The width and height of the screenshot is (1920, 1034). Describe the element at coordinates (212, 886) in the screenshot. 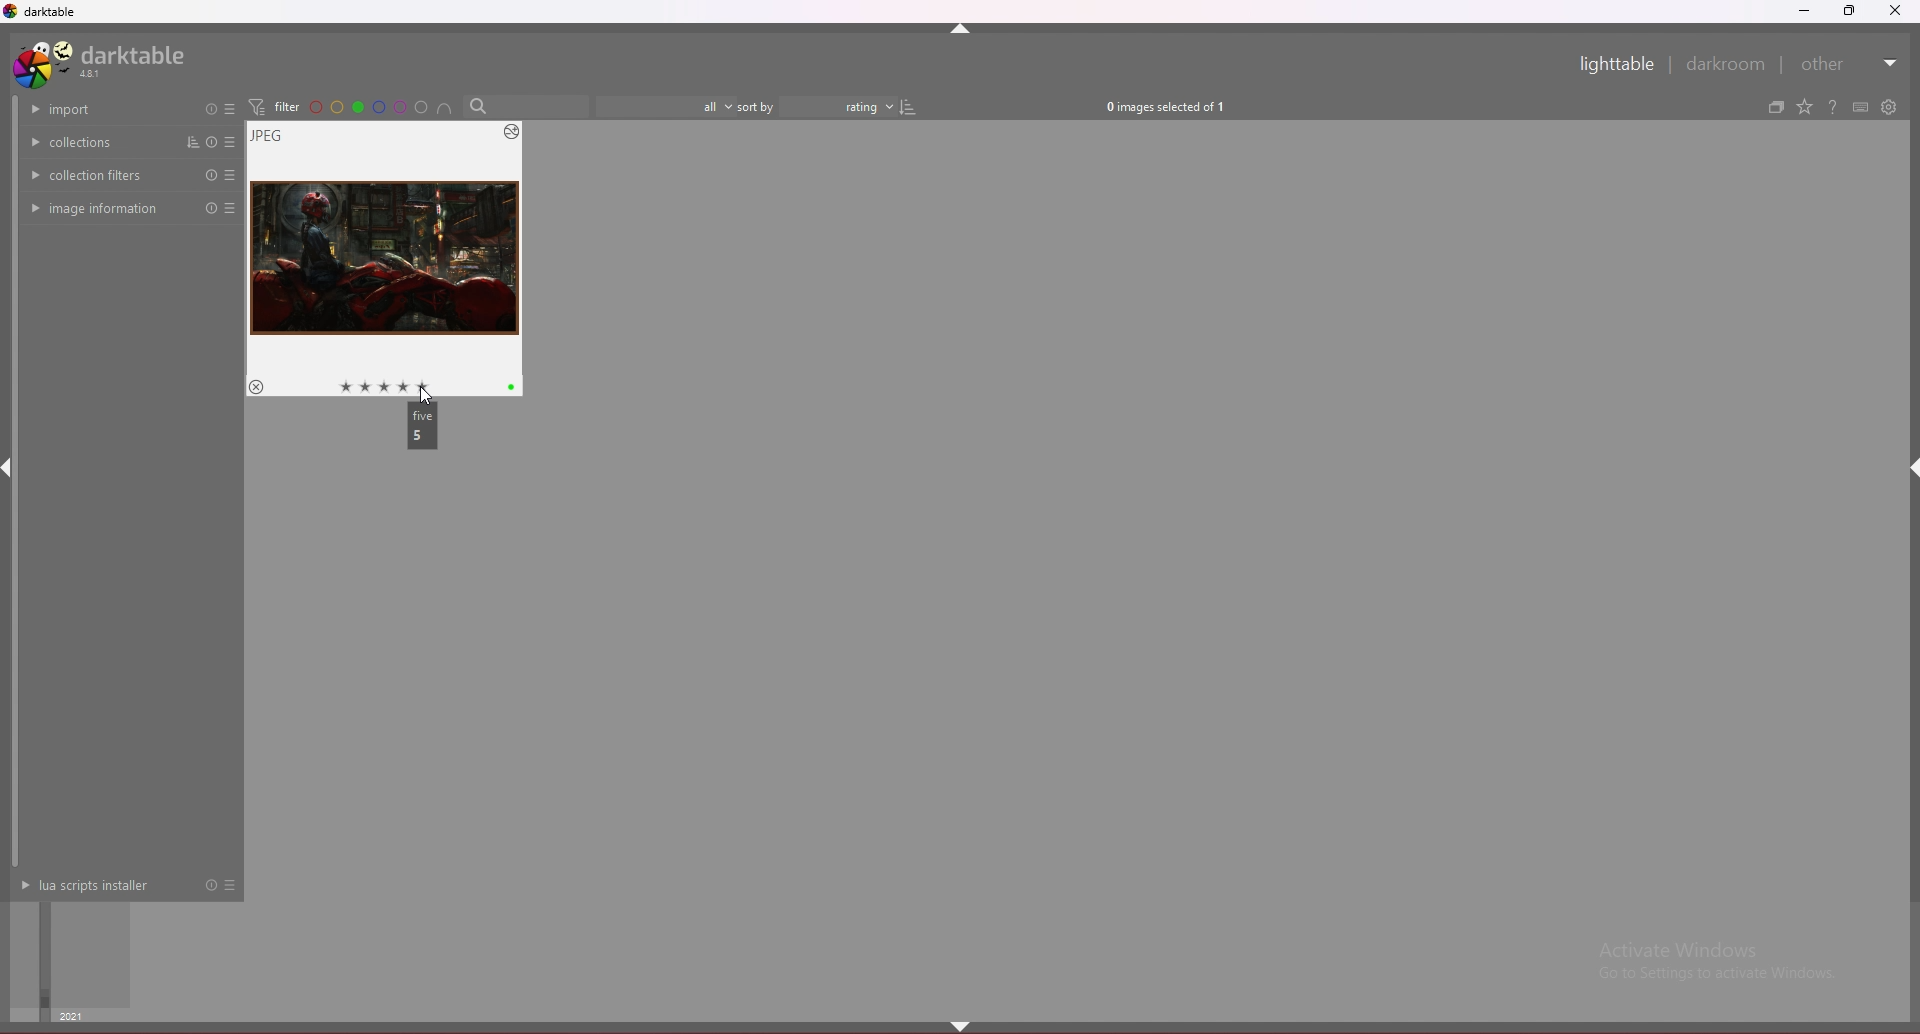

I see `reset` at that location.